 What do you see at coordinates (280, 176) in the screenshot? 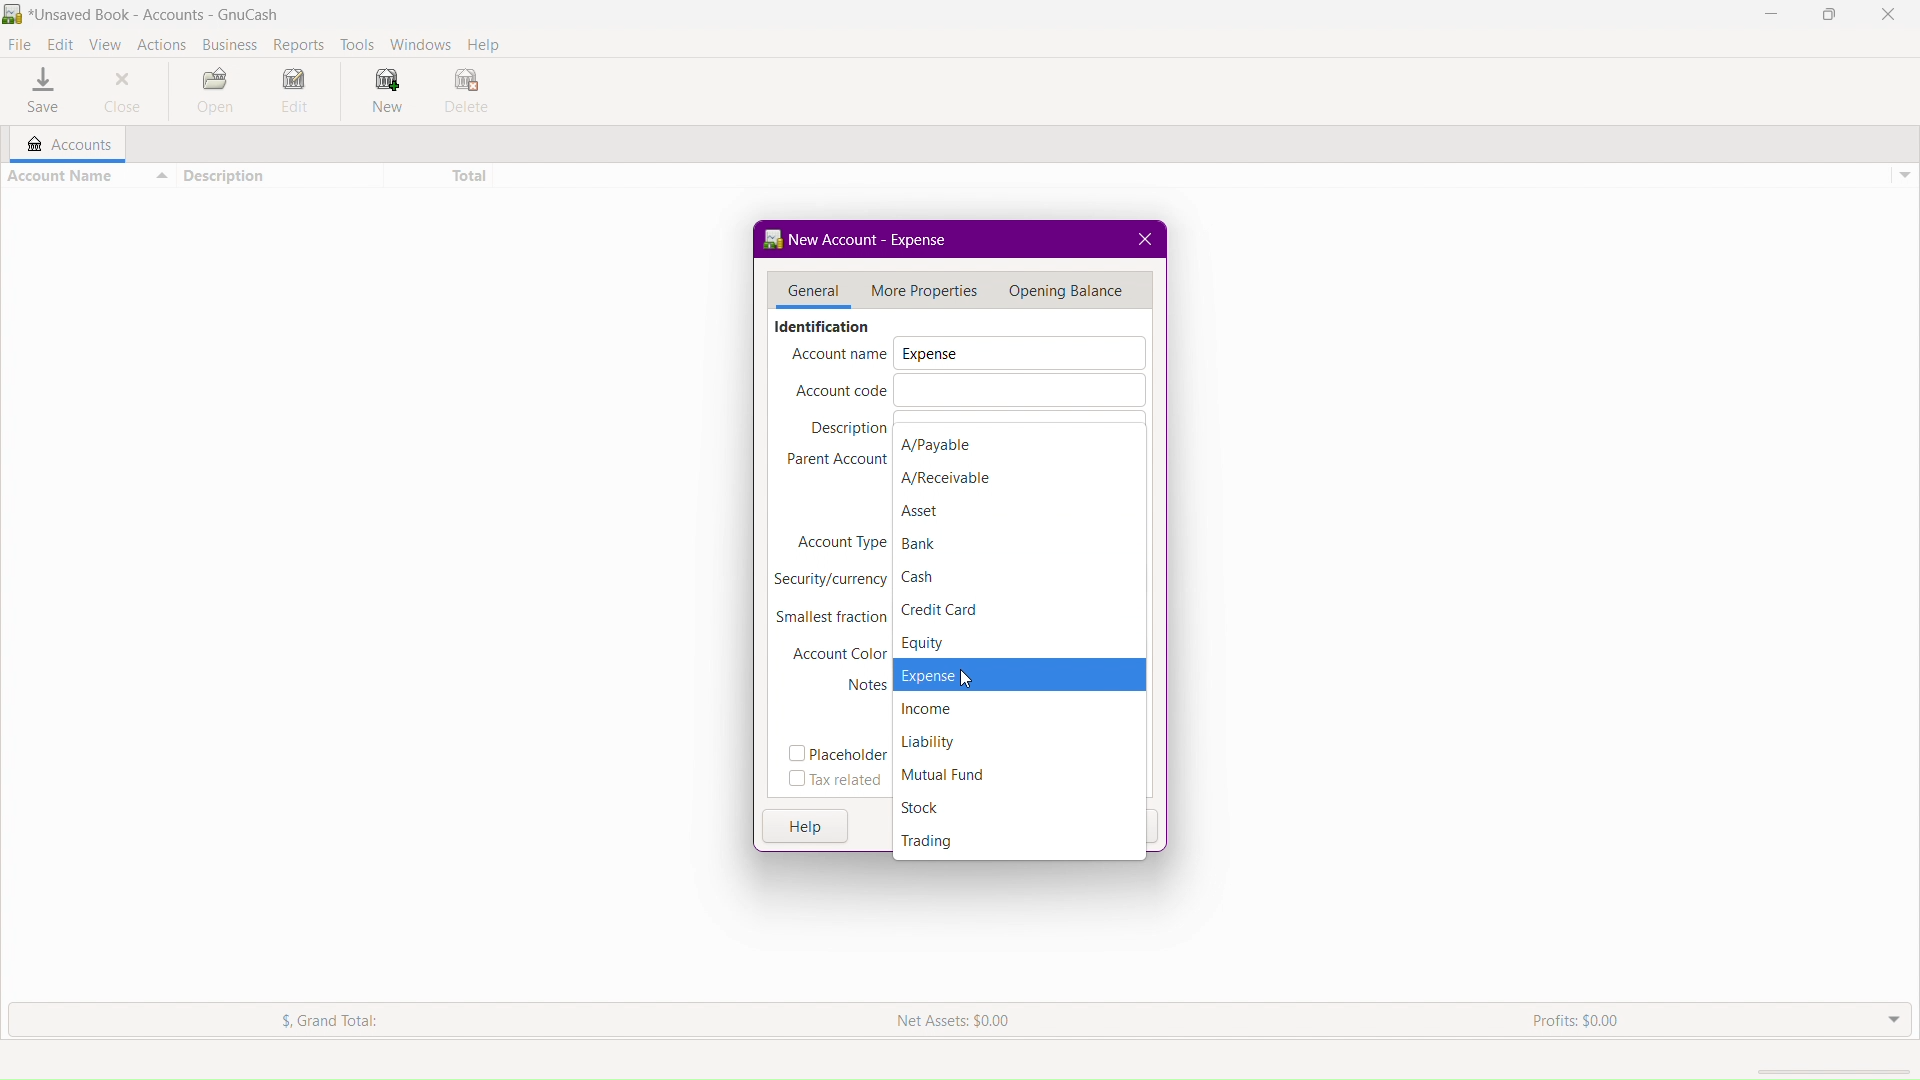
I see `Description` at bounding box center [280, 176].